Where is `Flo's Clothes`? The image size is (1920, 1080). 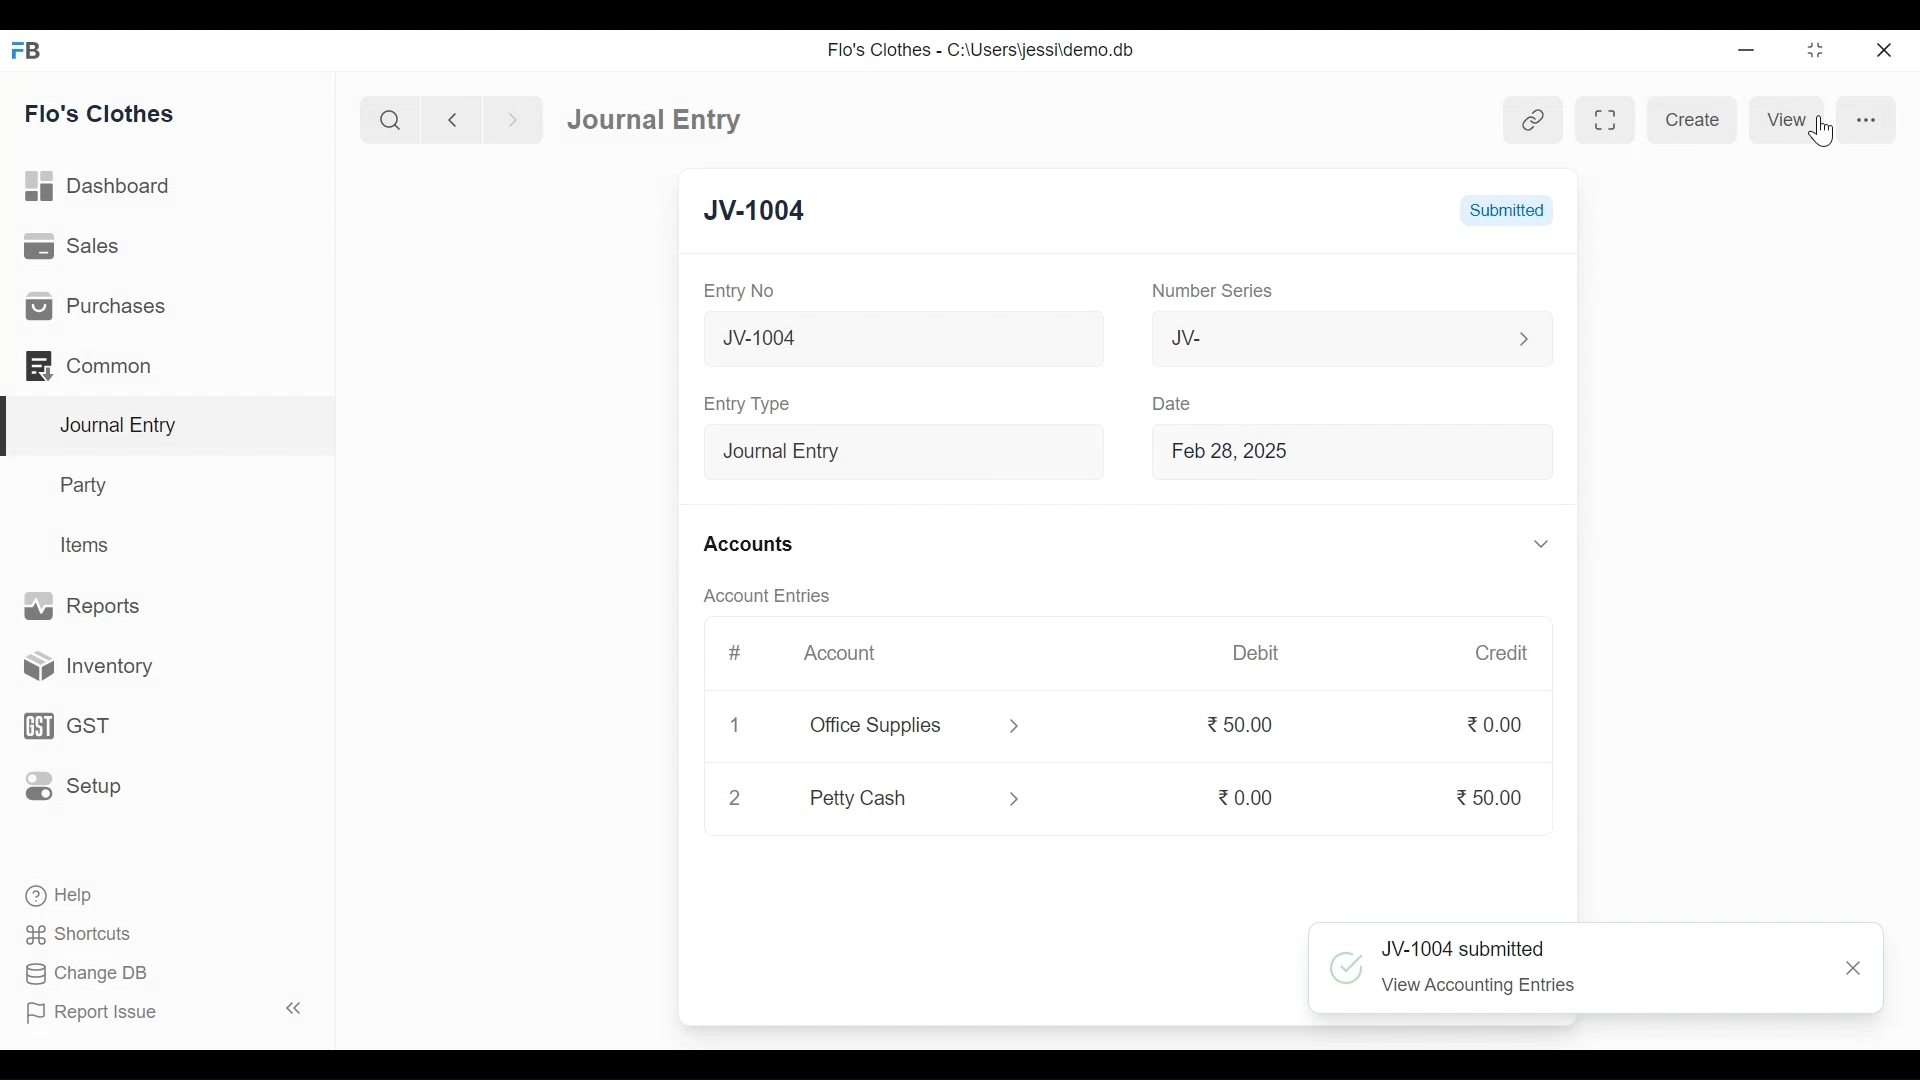
Flo's Clothes is located at coordinates (100, 113).